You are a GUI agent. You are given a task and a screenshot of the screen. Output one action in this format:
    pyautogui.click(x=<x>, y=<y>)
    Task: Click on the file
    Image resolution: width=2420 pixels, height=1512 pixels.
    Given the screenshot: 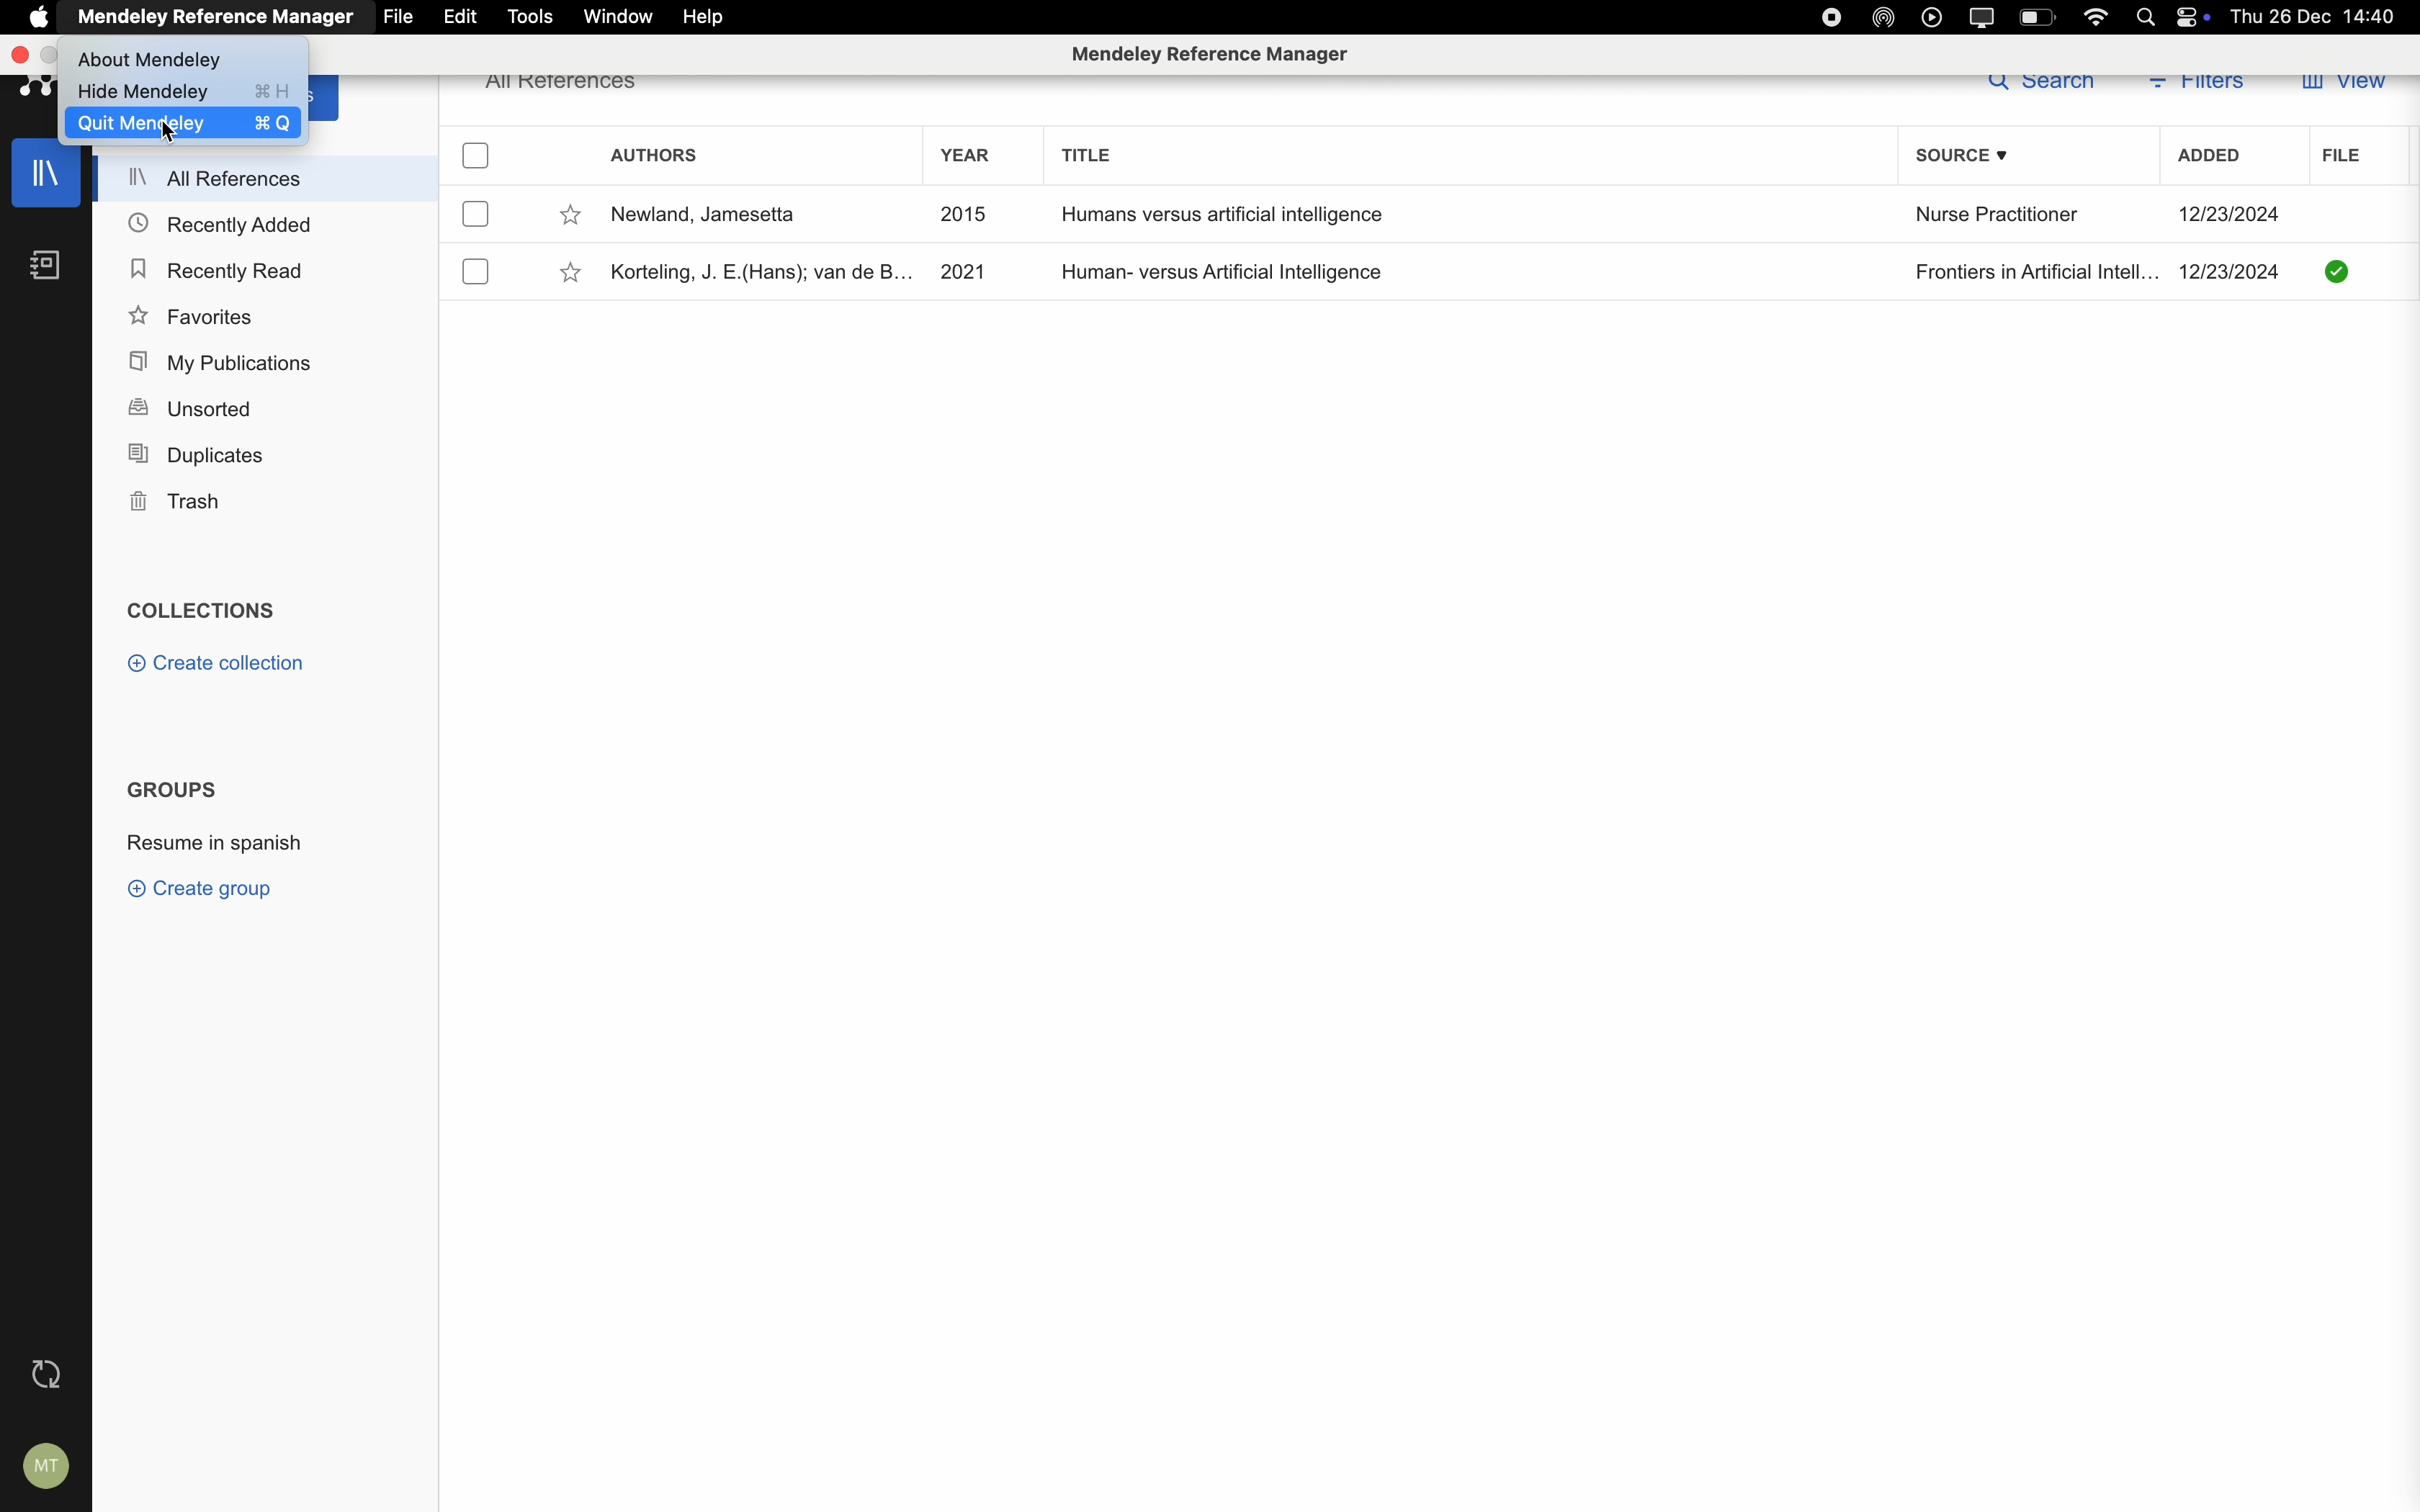 What is the action you would take?
    pyautogui.click(x=2335, y=157)
    